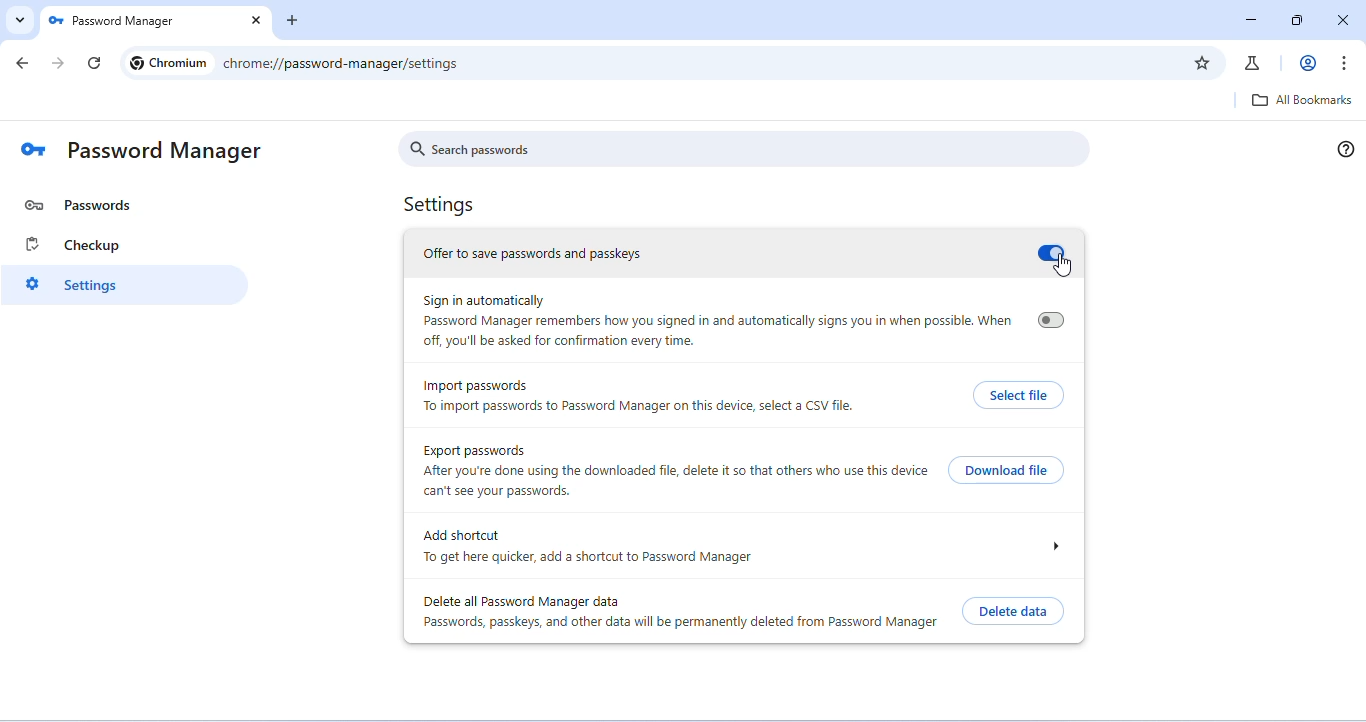  What do you see at coordinates (293, 20) in the screenshot?
I see `add new tab` at bounding box center [293, 20].